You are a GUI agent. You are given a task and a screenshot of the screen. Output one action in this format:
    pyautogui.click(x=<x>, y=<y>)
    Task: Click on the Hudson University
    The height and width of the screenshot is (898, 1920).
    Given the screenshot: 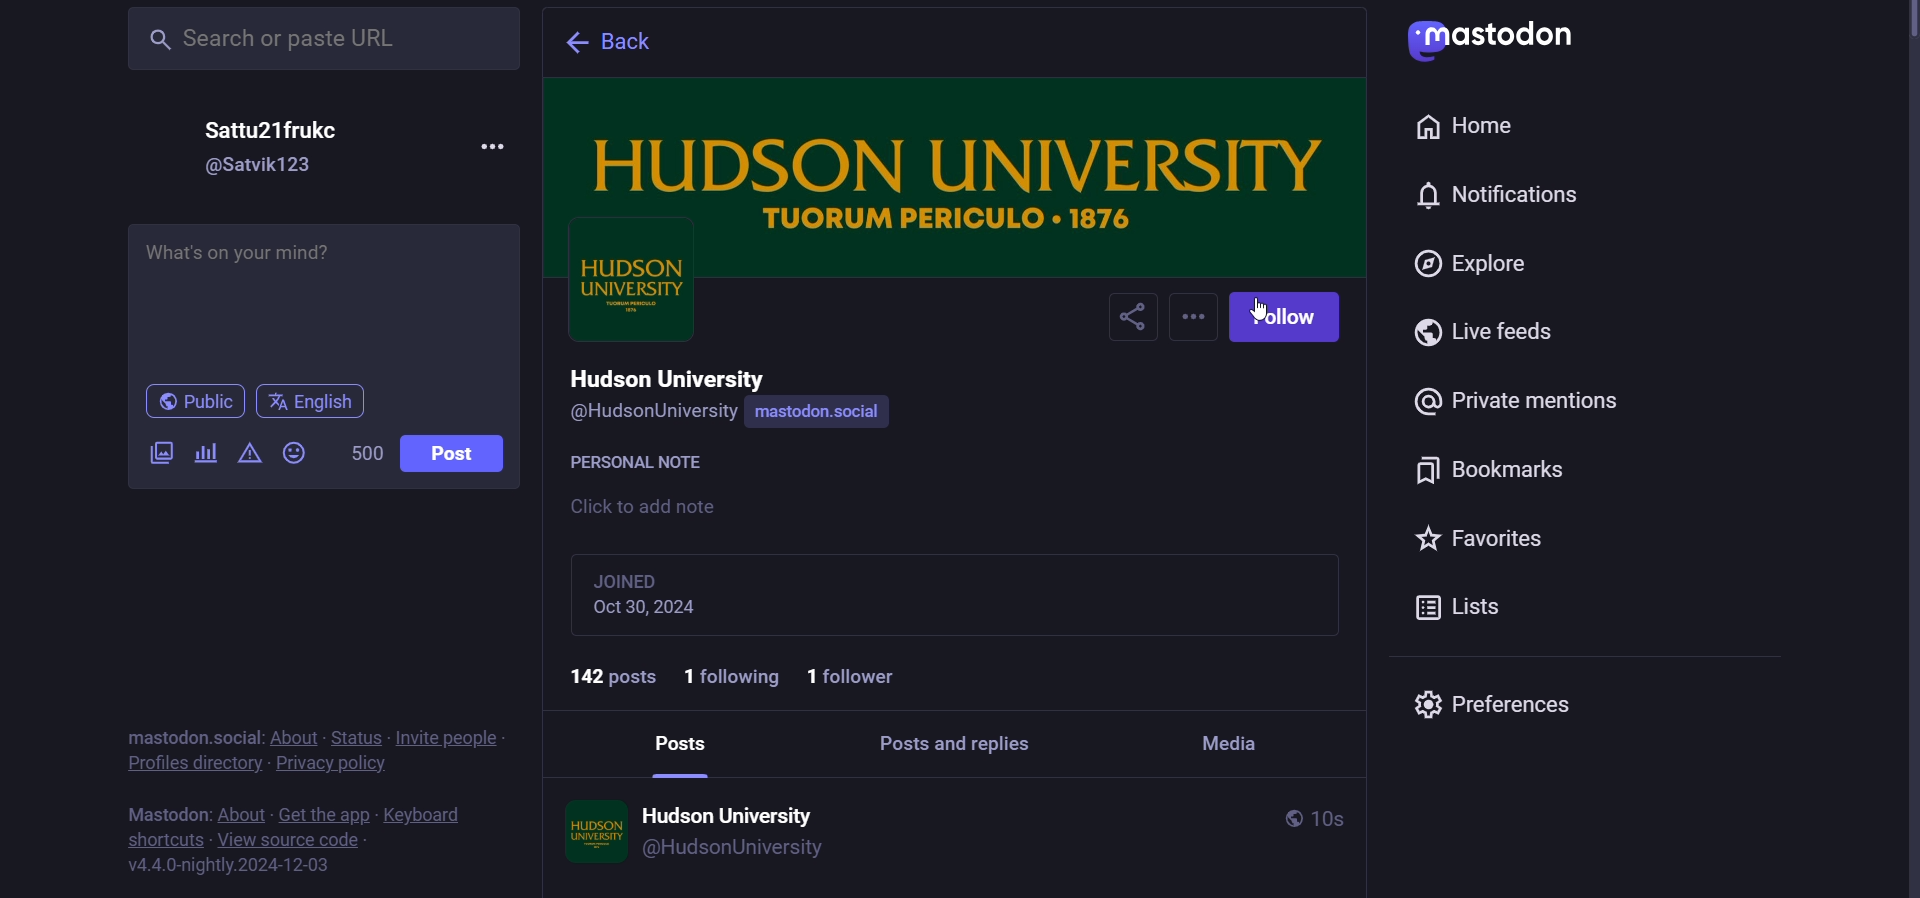 What is the action you would take?
    pyautogui.click(x=732, y=807)
    